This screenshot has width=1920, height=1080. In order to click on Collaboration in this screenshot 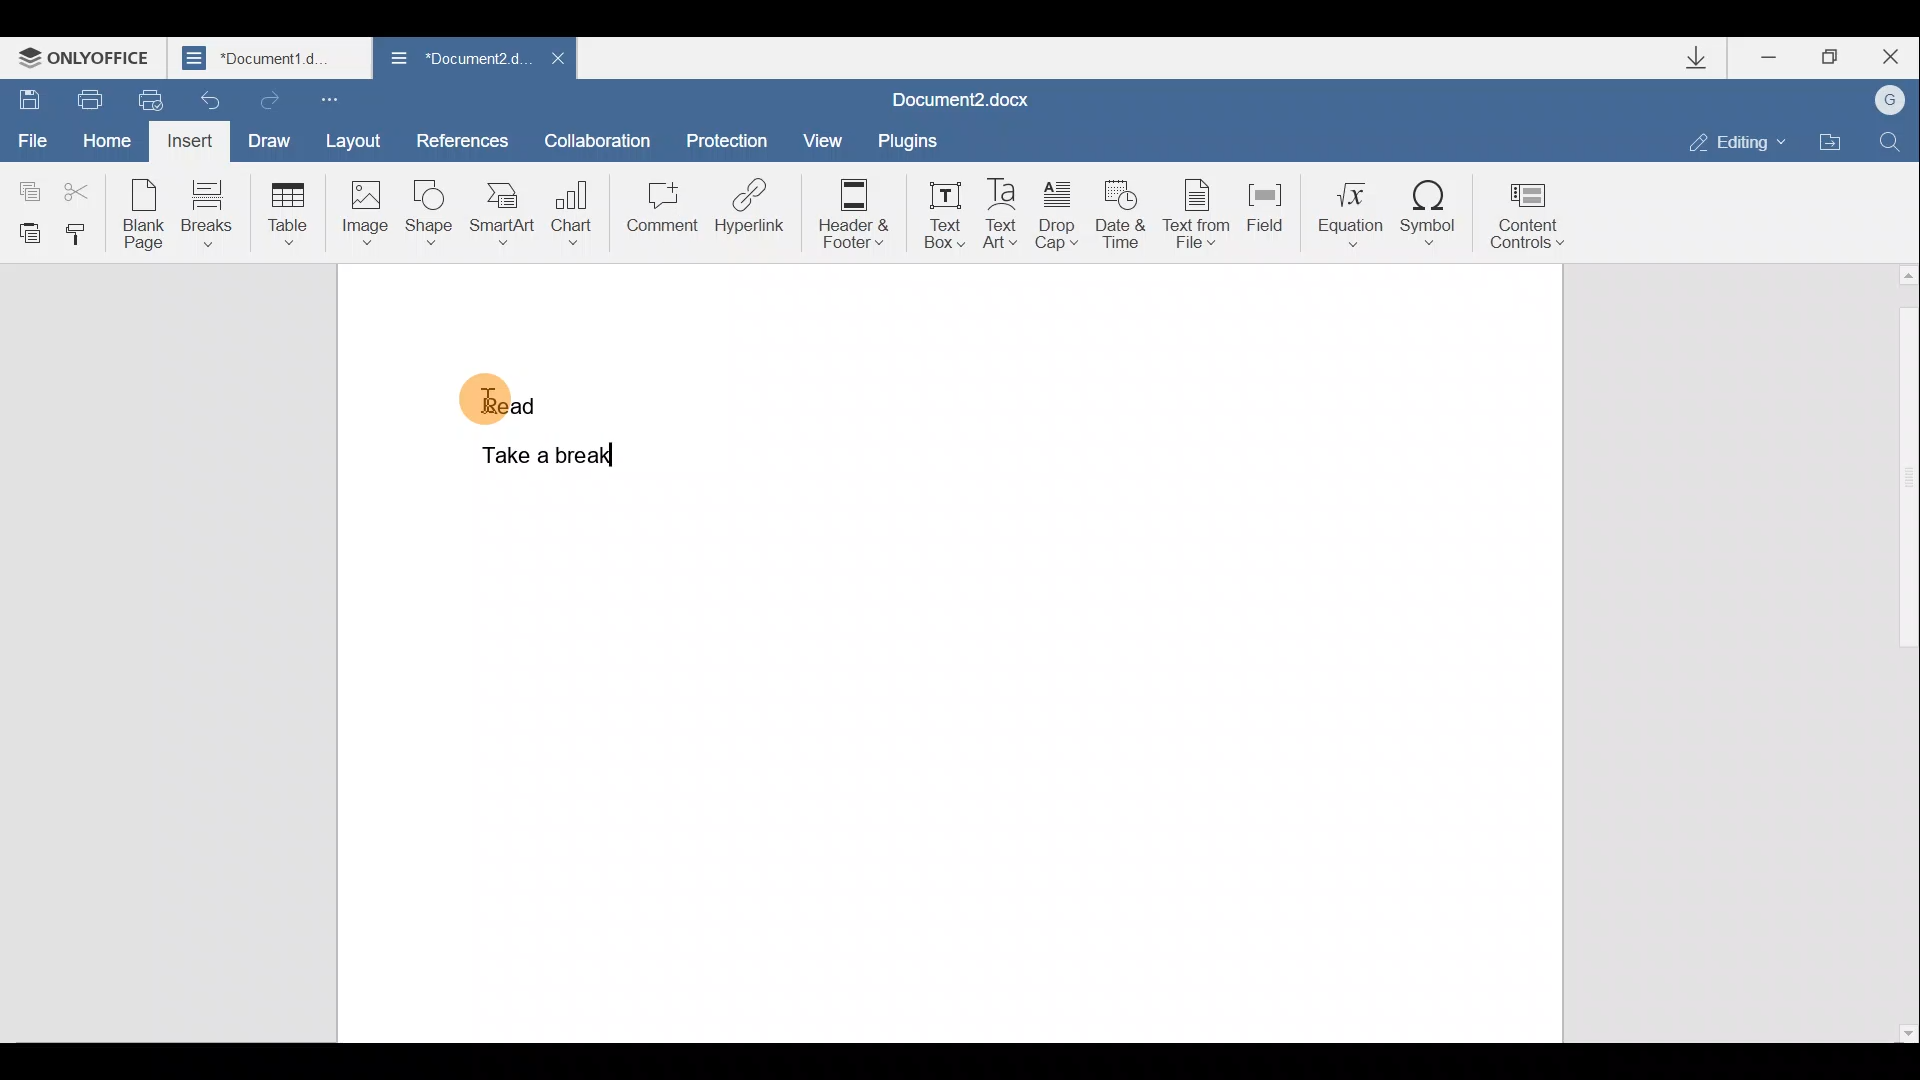, I will do `click(598, 137)`.